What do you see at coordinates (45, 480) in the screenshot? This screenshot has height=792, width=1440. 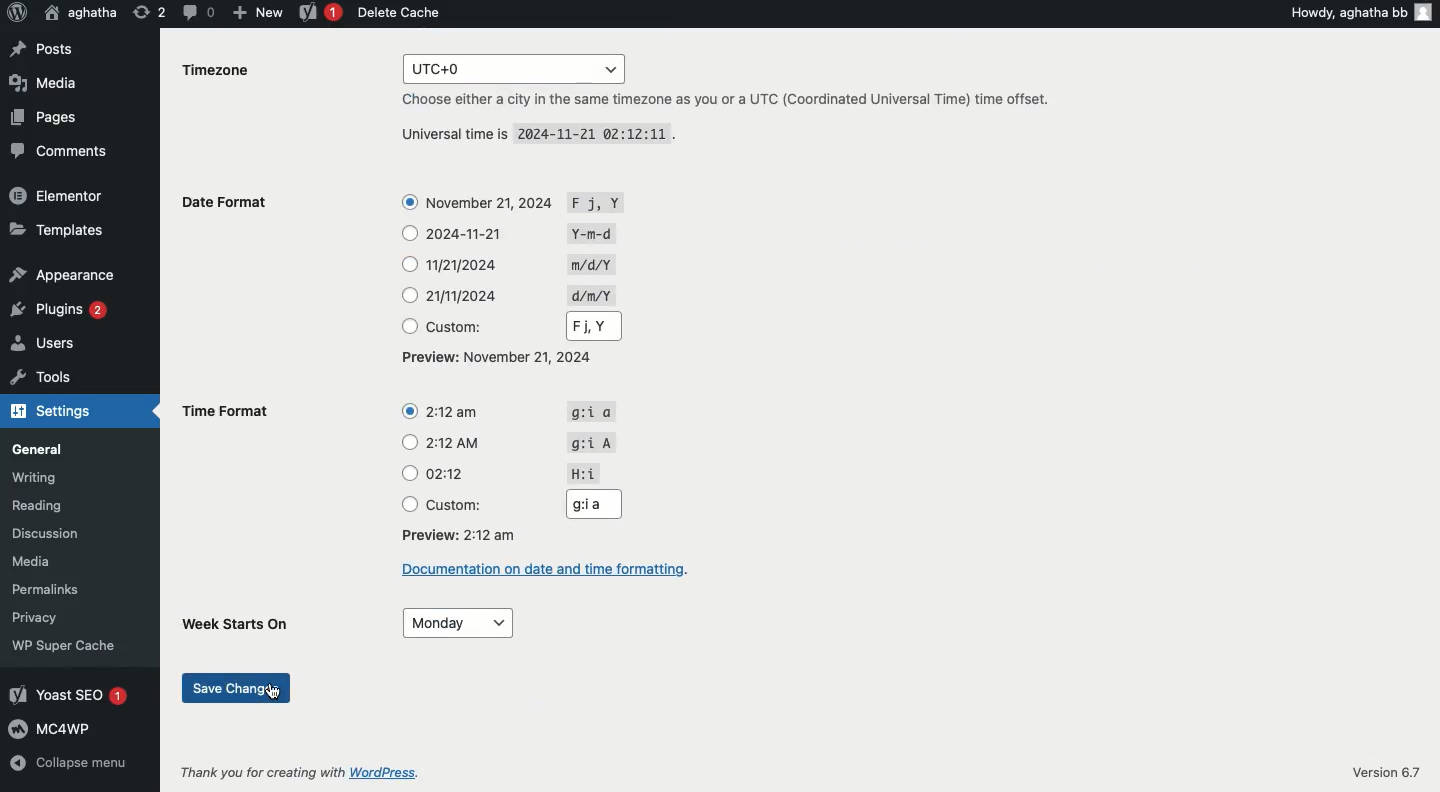 I see `Writing` at bounding box center [45, 480].